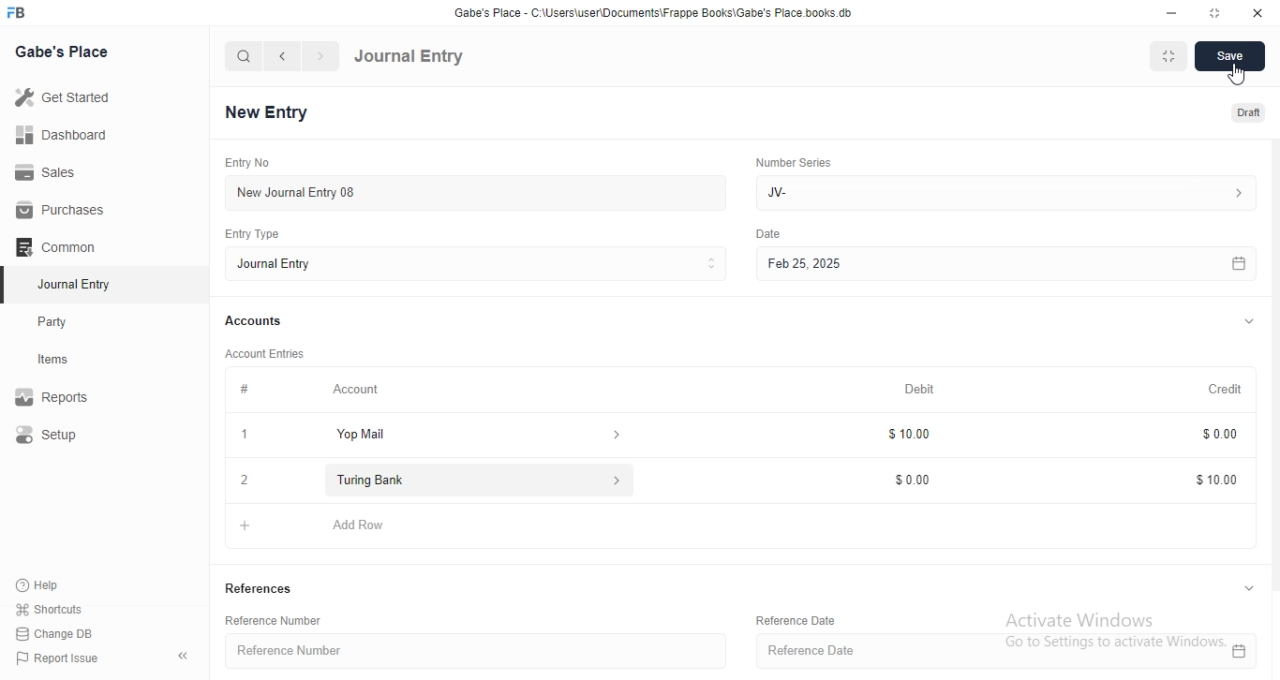  What do you see at coordinates (768, 234) in the screenshot?
I see `` at bounding box center [768, 234].